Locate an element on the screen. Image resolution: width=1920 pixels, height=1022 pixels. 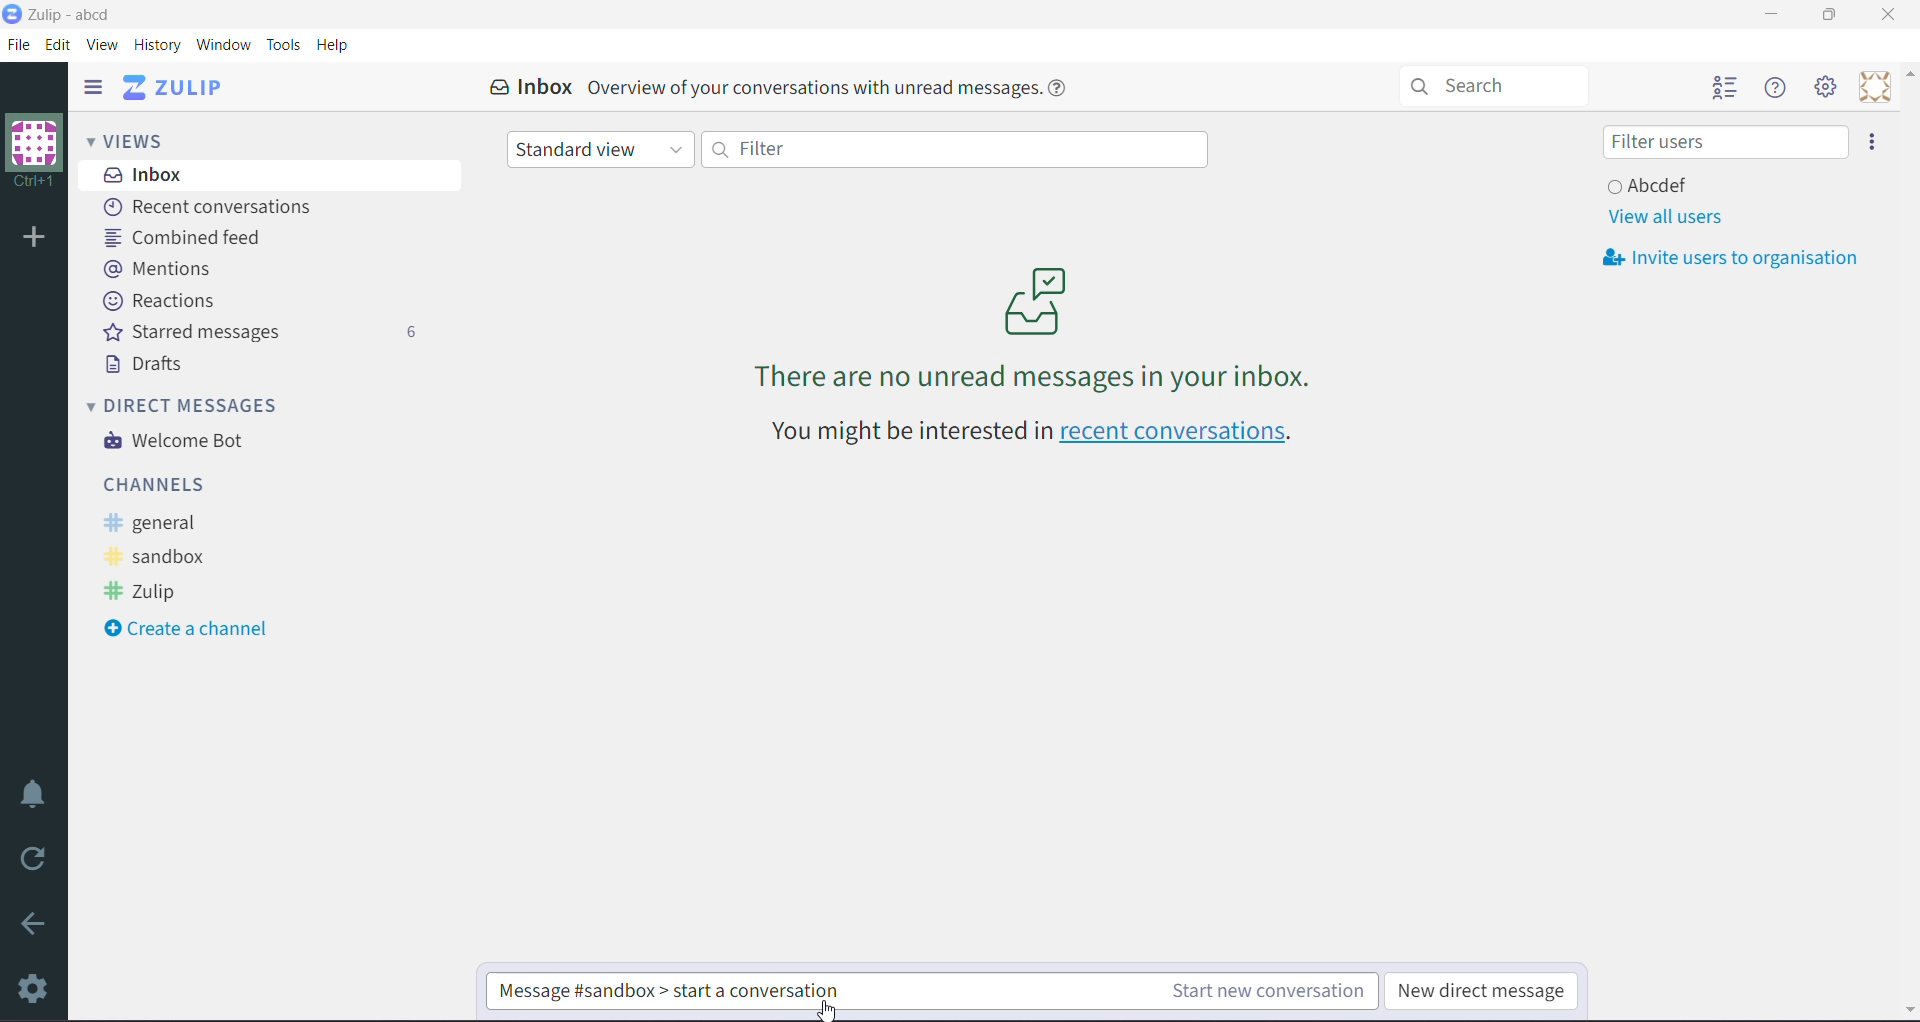
Application Logo is located at coordinates (12, 12).